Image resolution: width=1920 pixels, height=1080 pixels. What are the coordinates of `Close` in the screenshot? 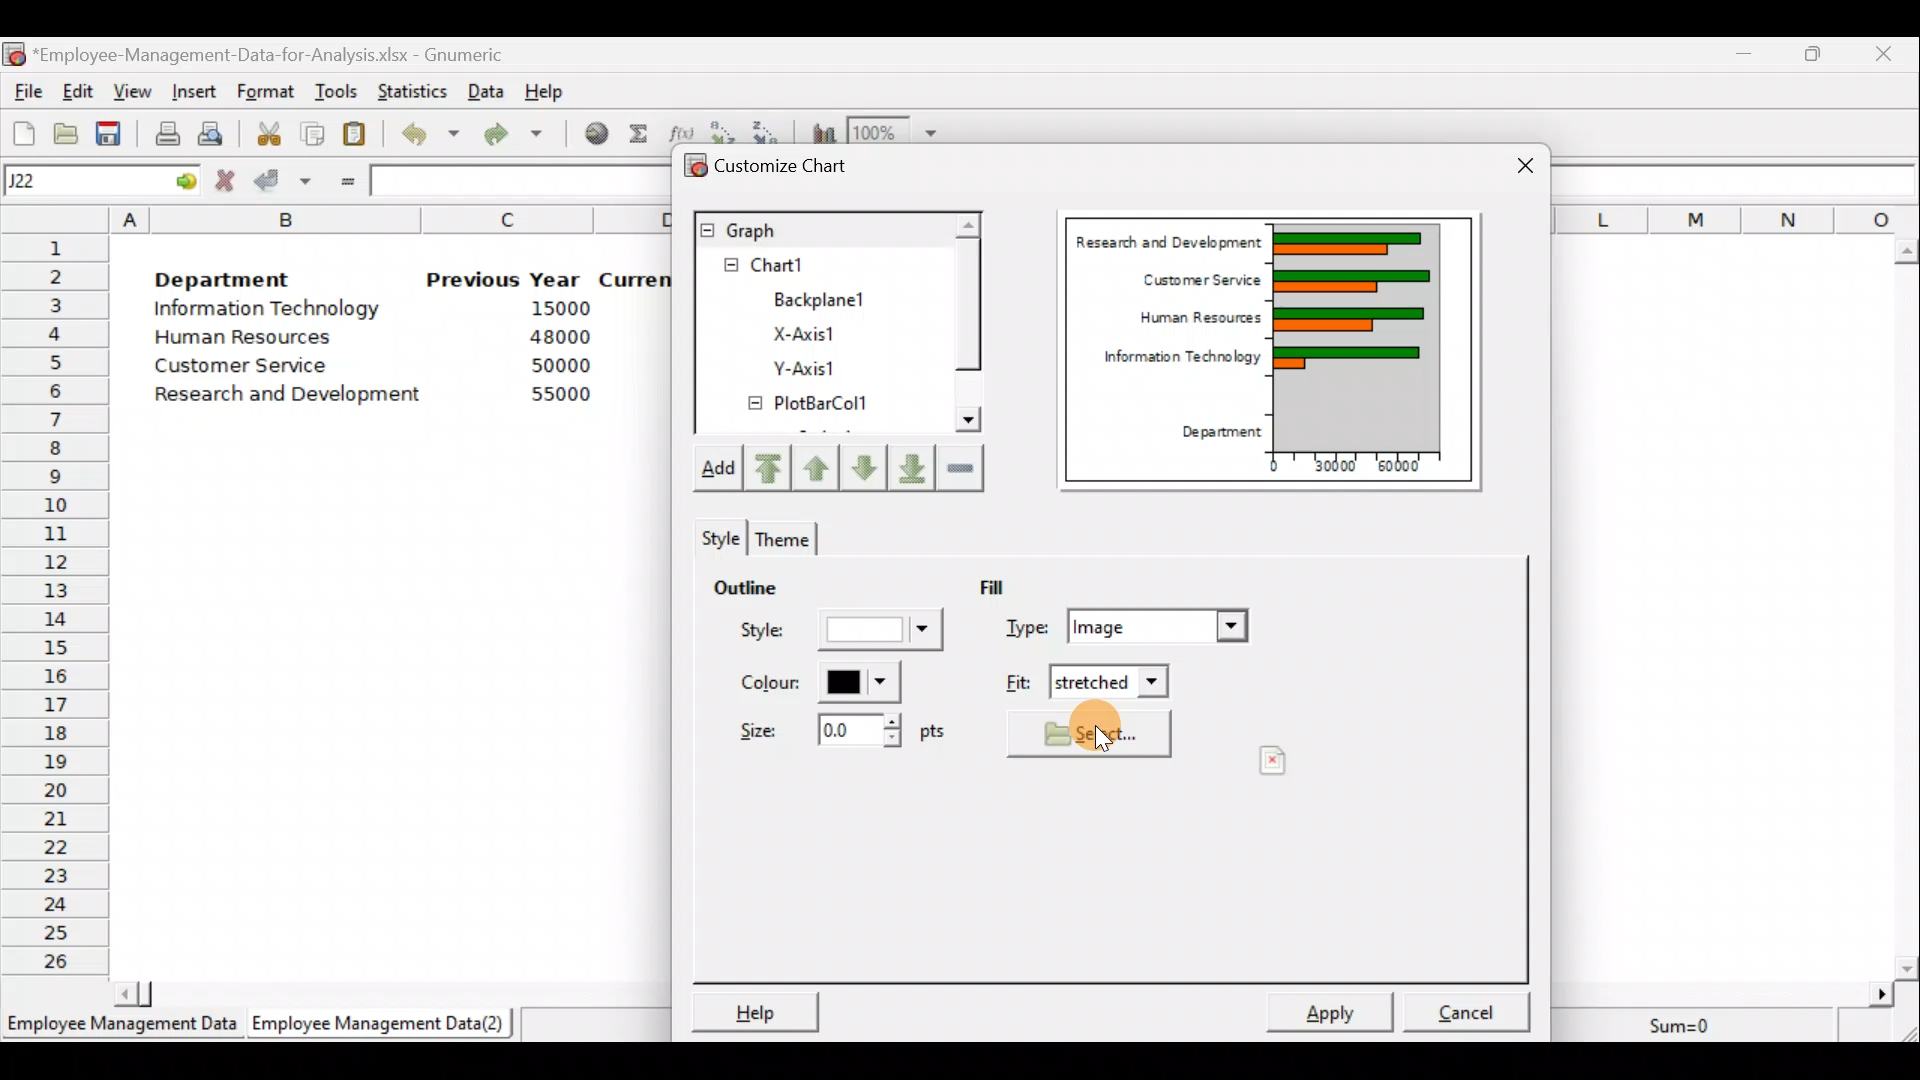 It's located at (1888, 53).